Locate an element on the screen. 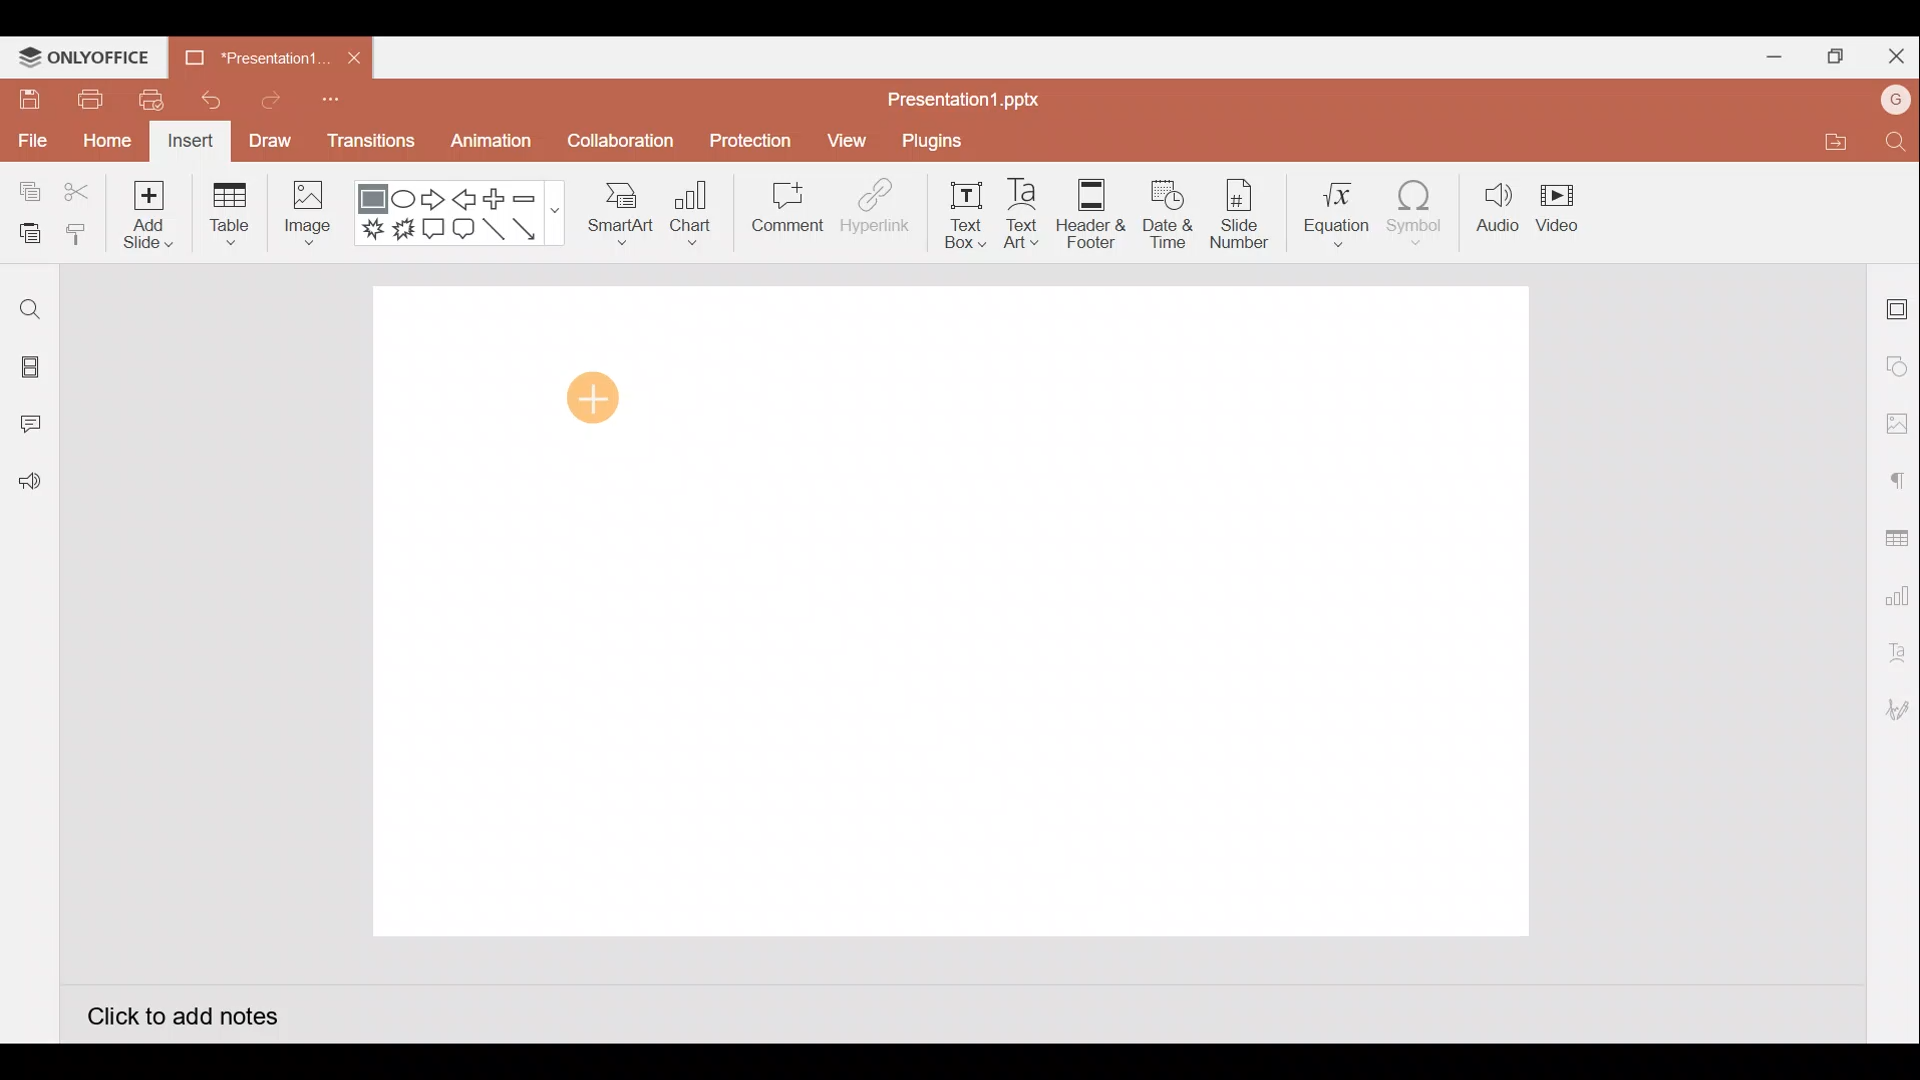 Image resolution: width=1920 pixels, height=1080 pixels. ONLYOFFICE is located at coordinates (85, 57).